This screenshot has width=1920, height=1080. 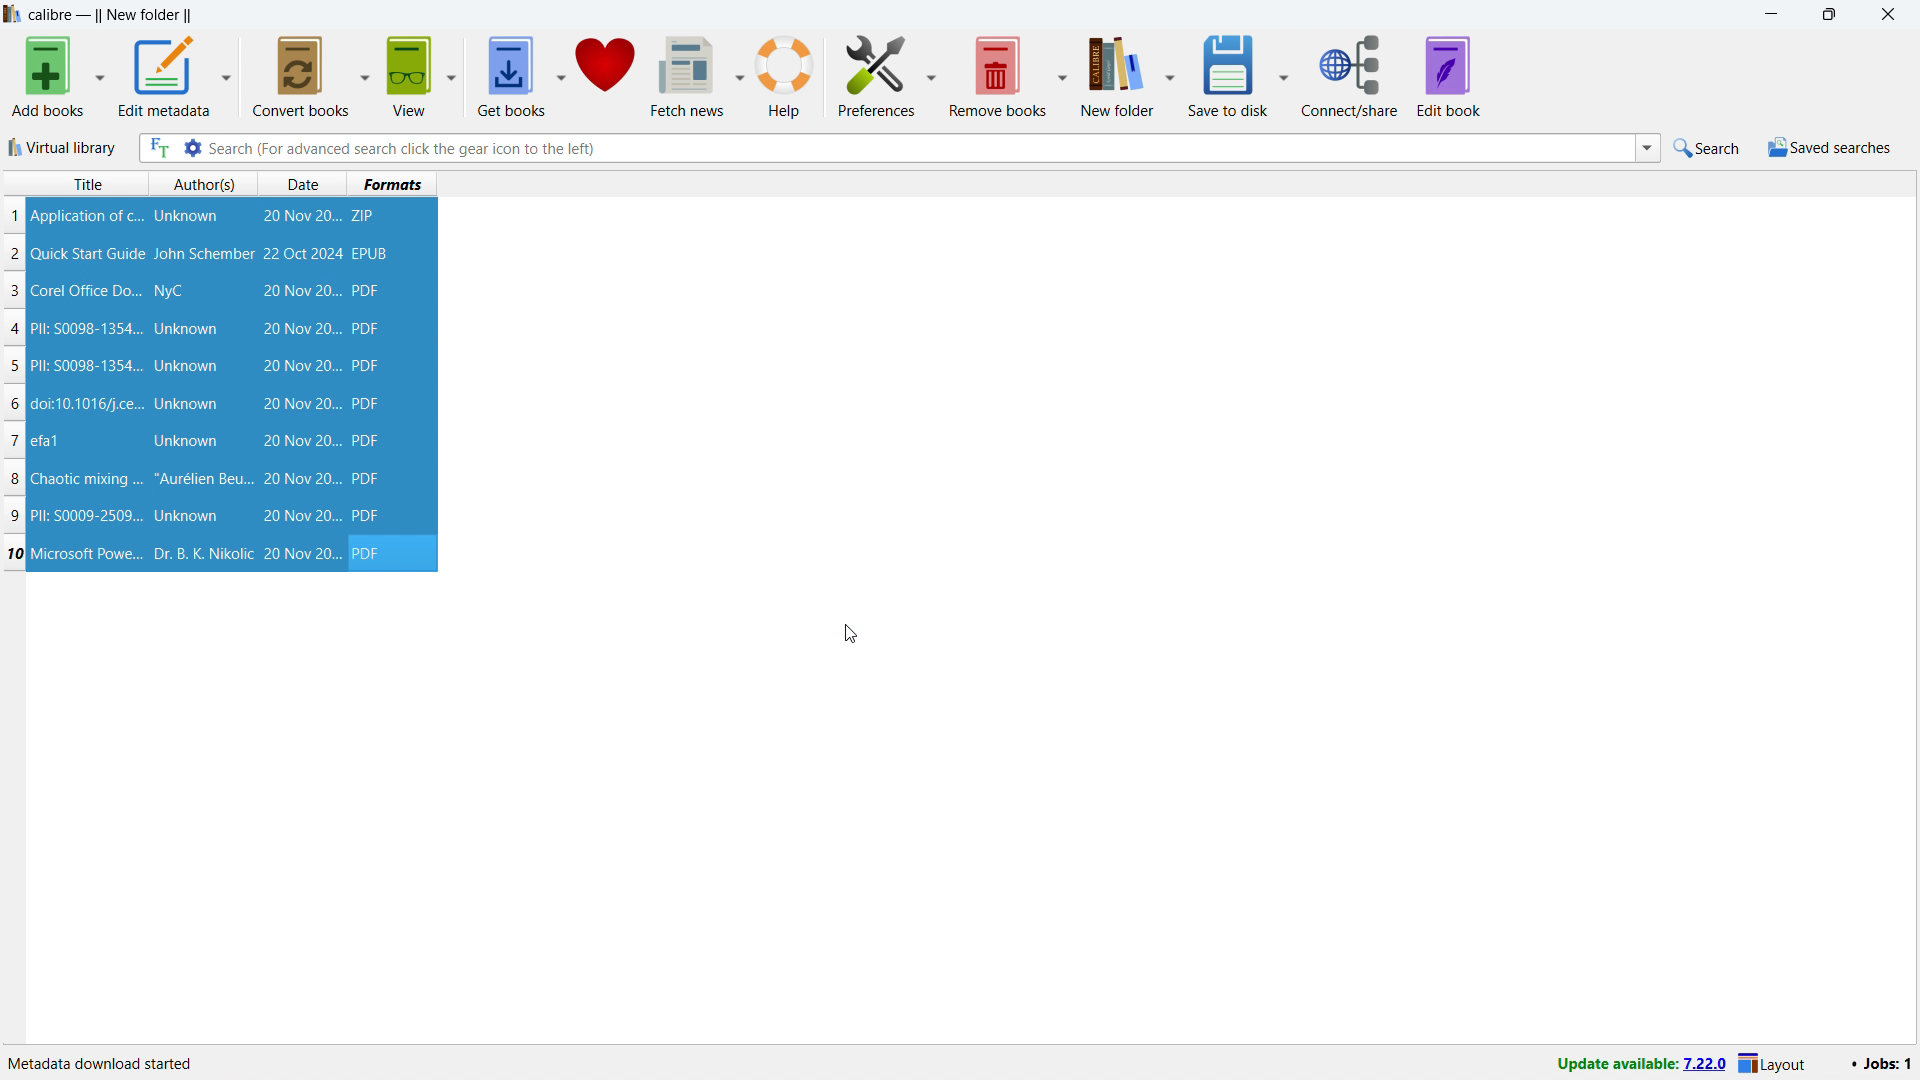 What do you see at coordinates (203, 481) in the screenshot?
I see `"Aurelien Beu...` at bounding box center [203, 481].